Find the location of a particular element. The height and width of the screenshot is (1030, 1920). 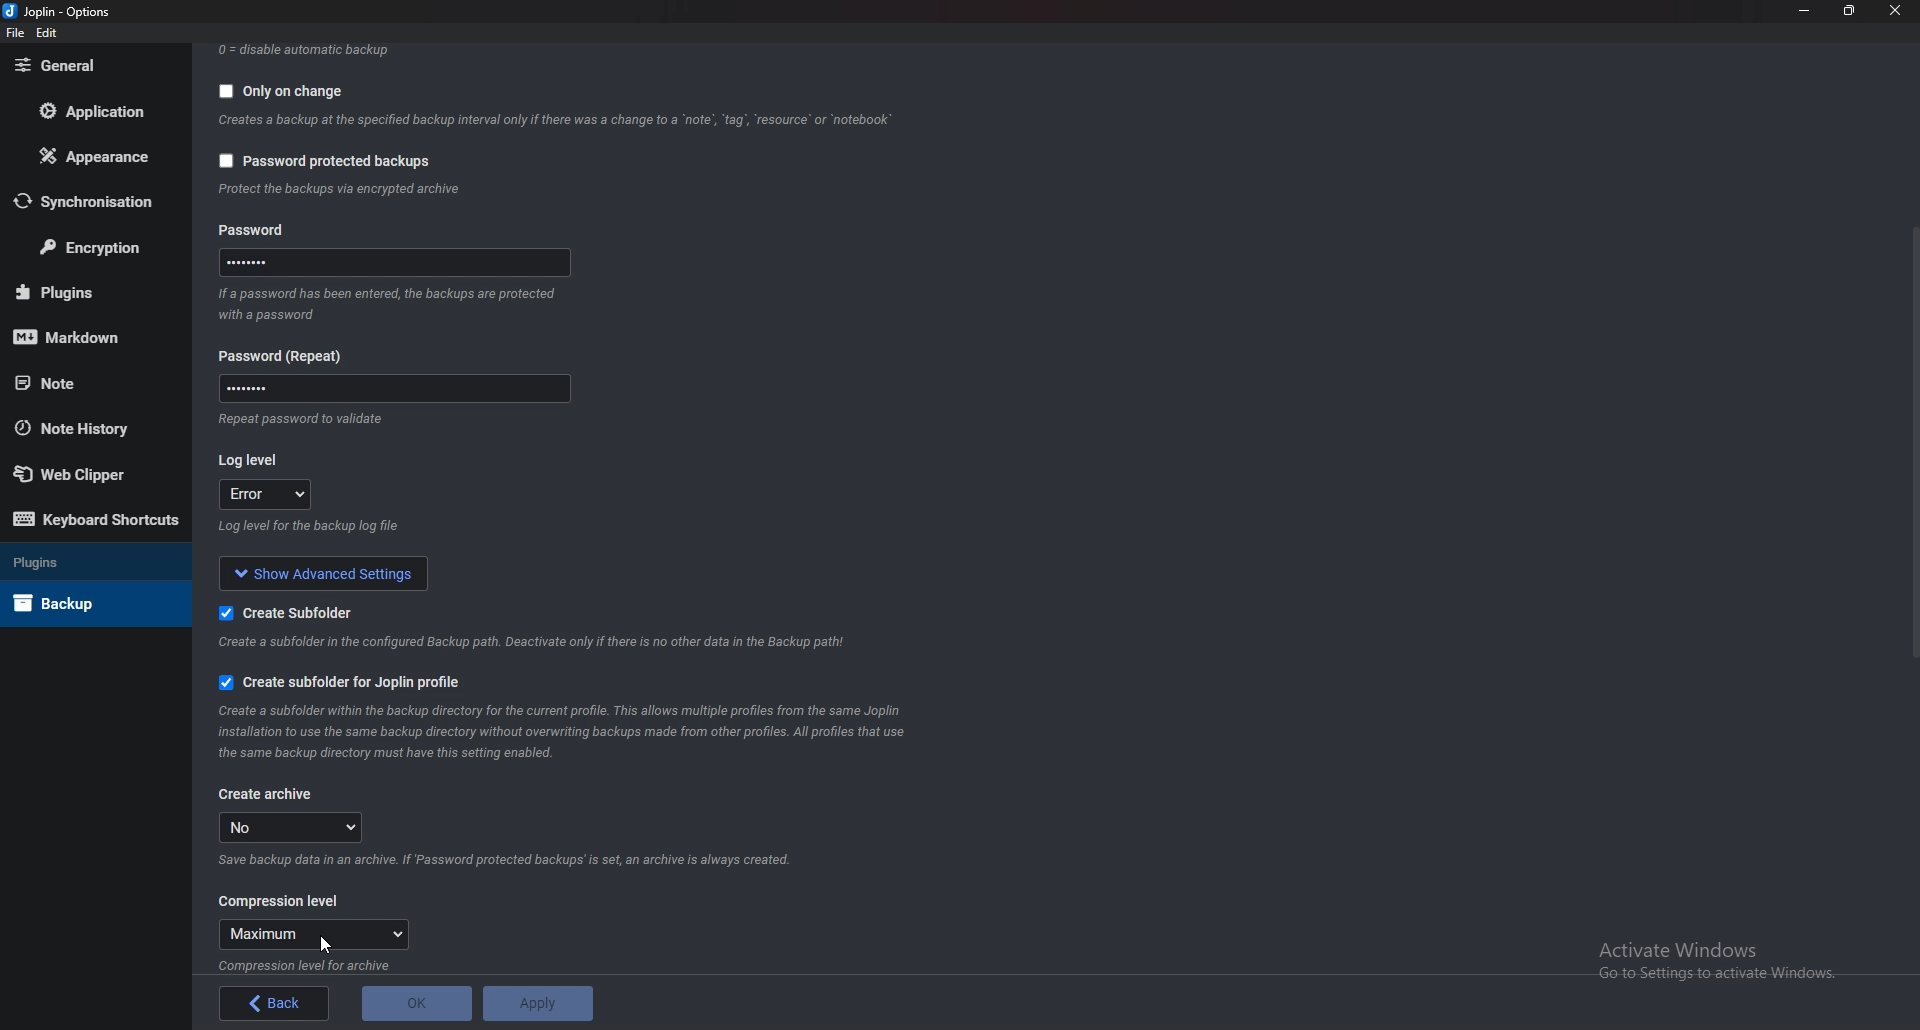

O K is located at coordinates (418, 1002).